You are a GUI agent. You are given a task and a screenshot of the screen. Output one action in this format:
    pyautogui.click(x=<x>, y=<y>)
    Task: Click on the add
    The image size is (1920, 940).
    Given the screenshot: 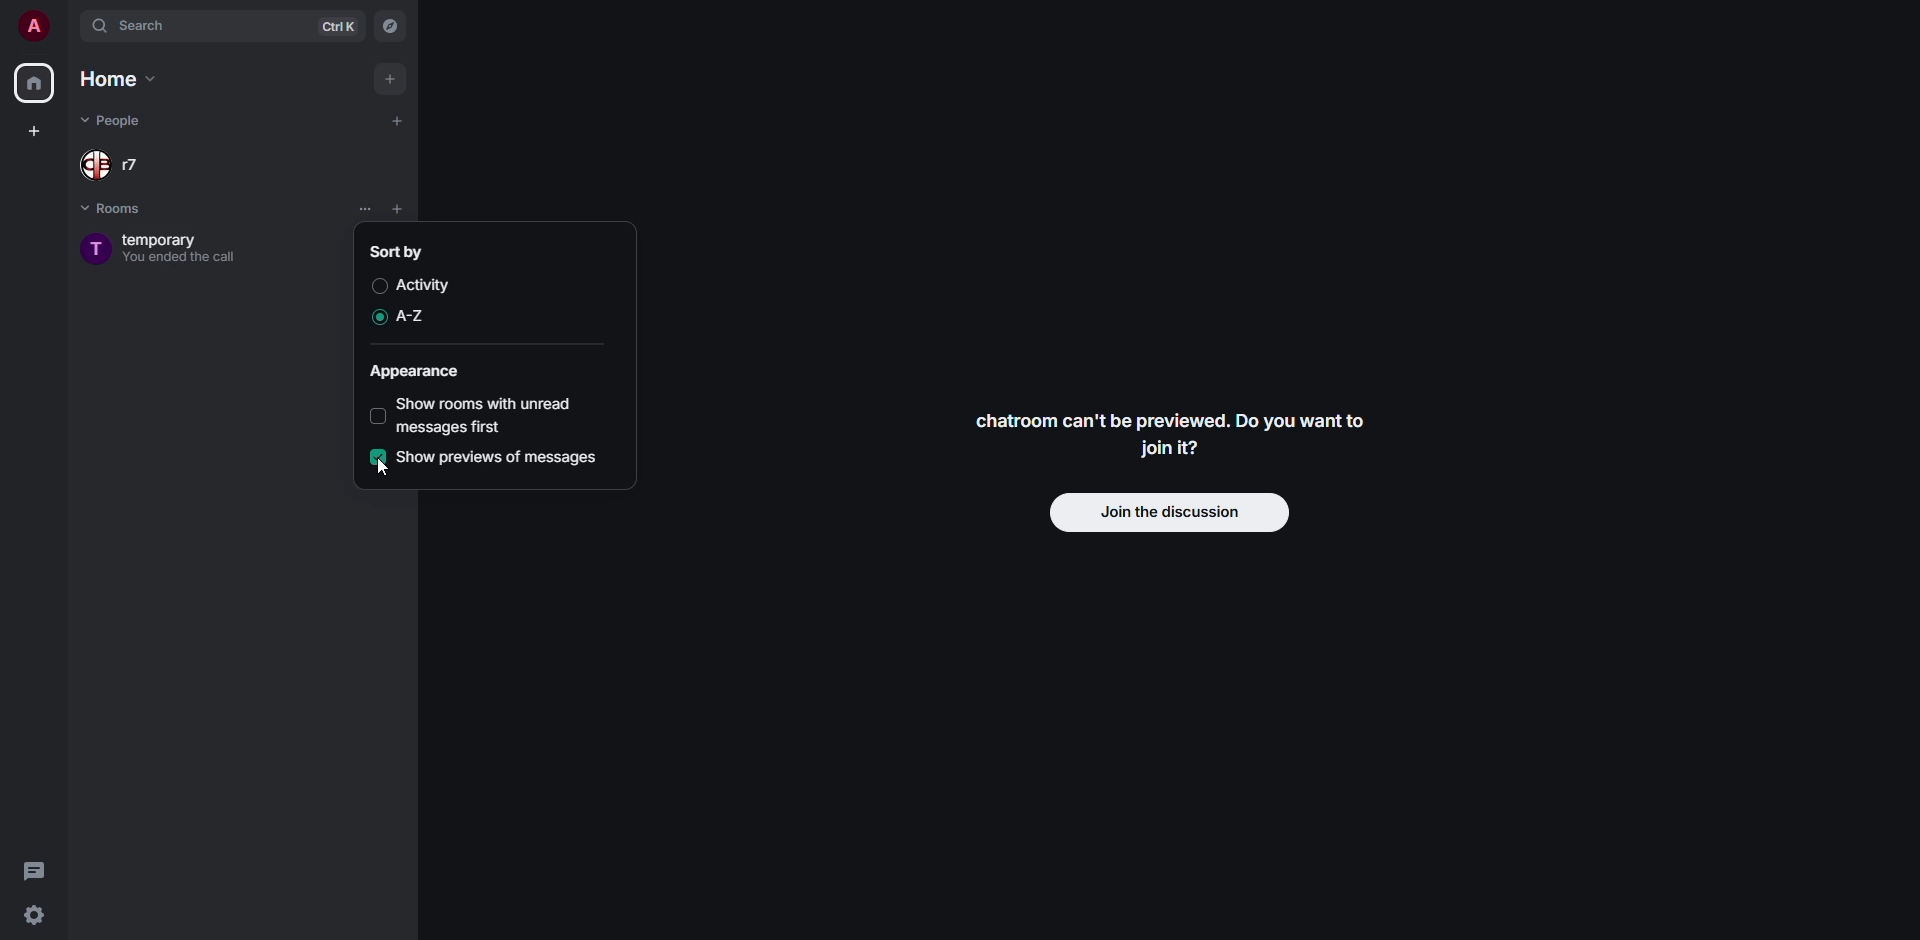 What is the action you would take?
    pyautogui.click(x=391, y=80)
    